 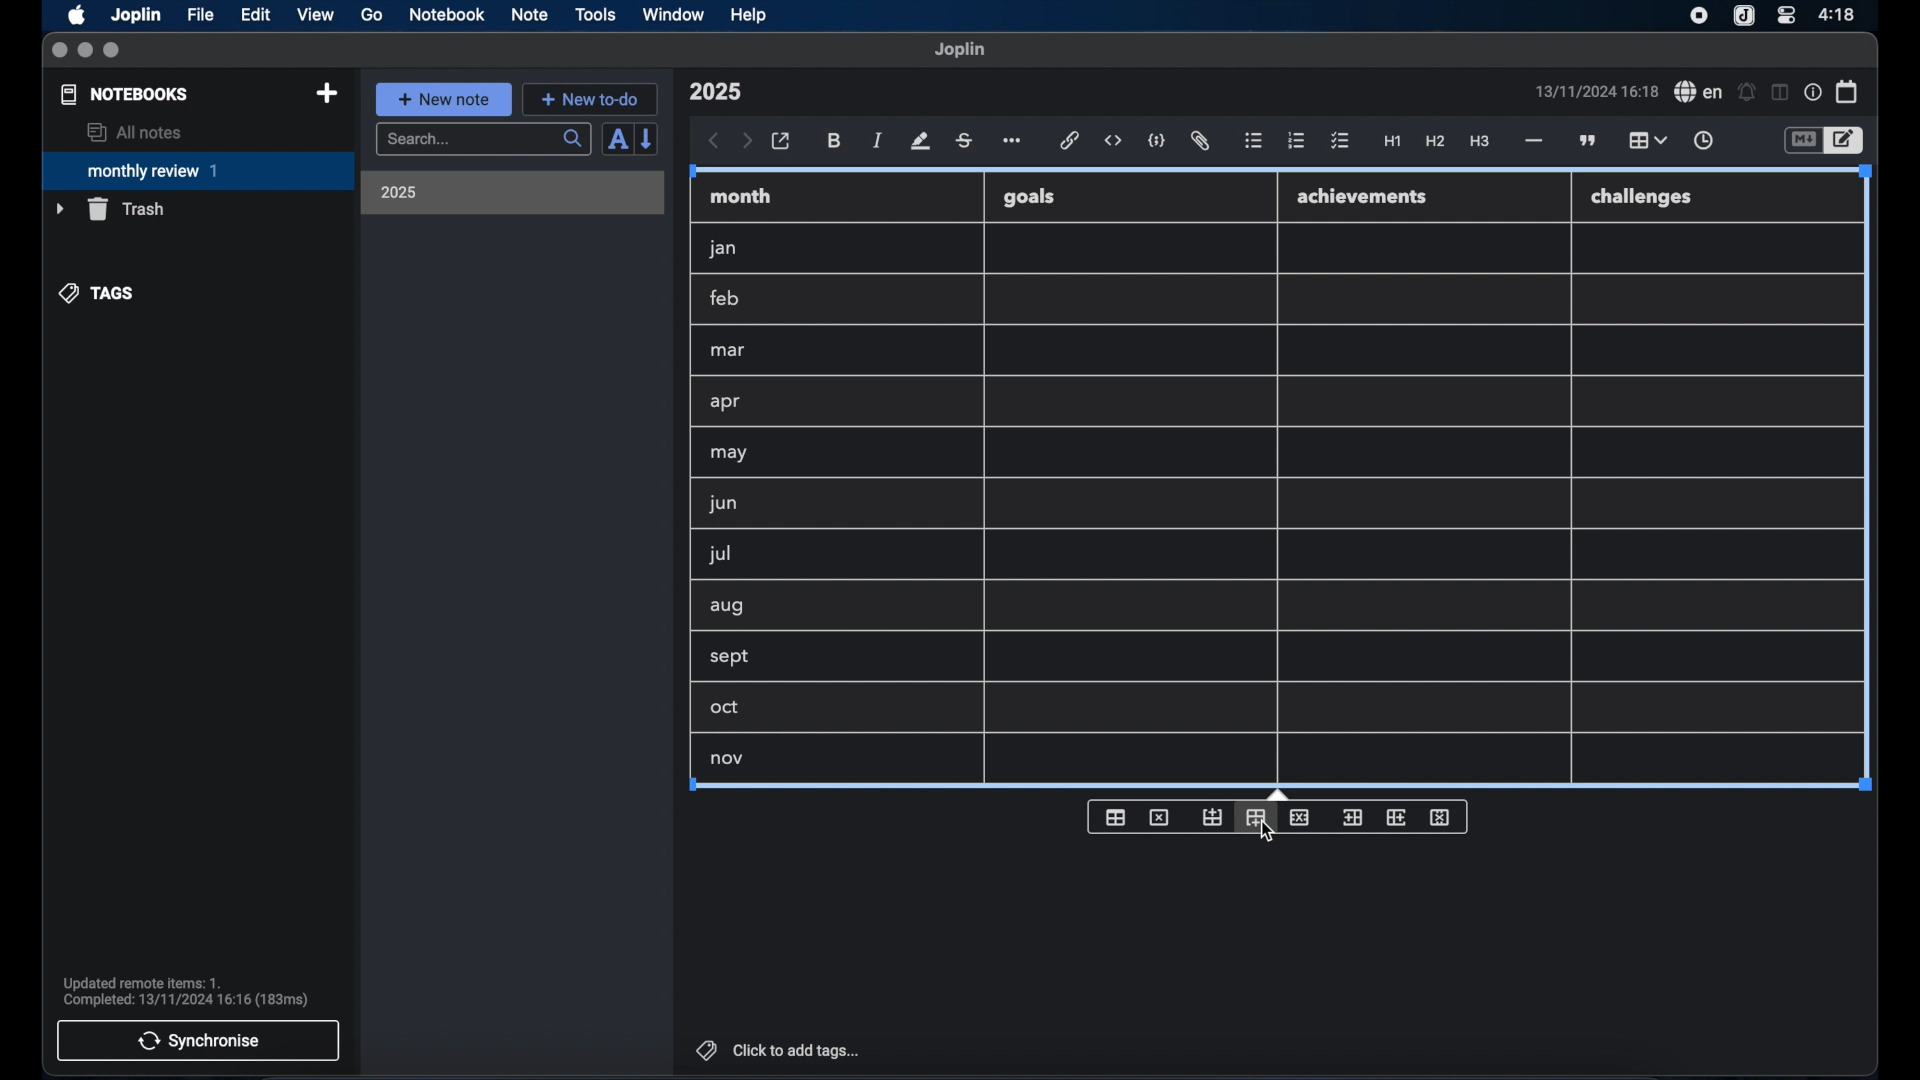 I want to click on goals, so click(x=1029, y=196).